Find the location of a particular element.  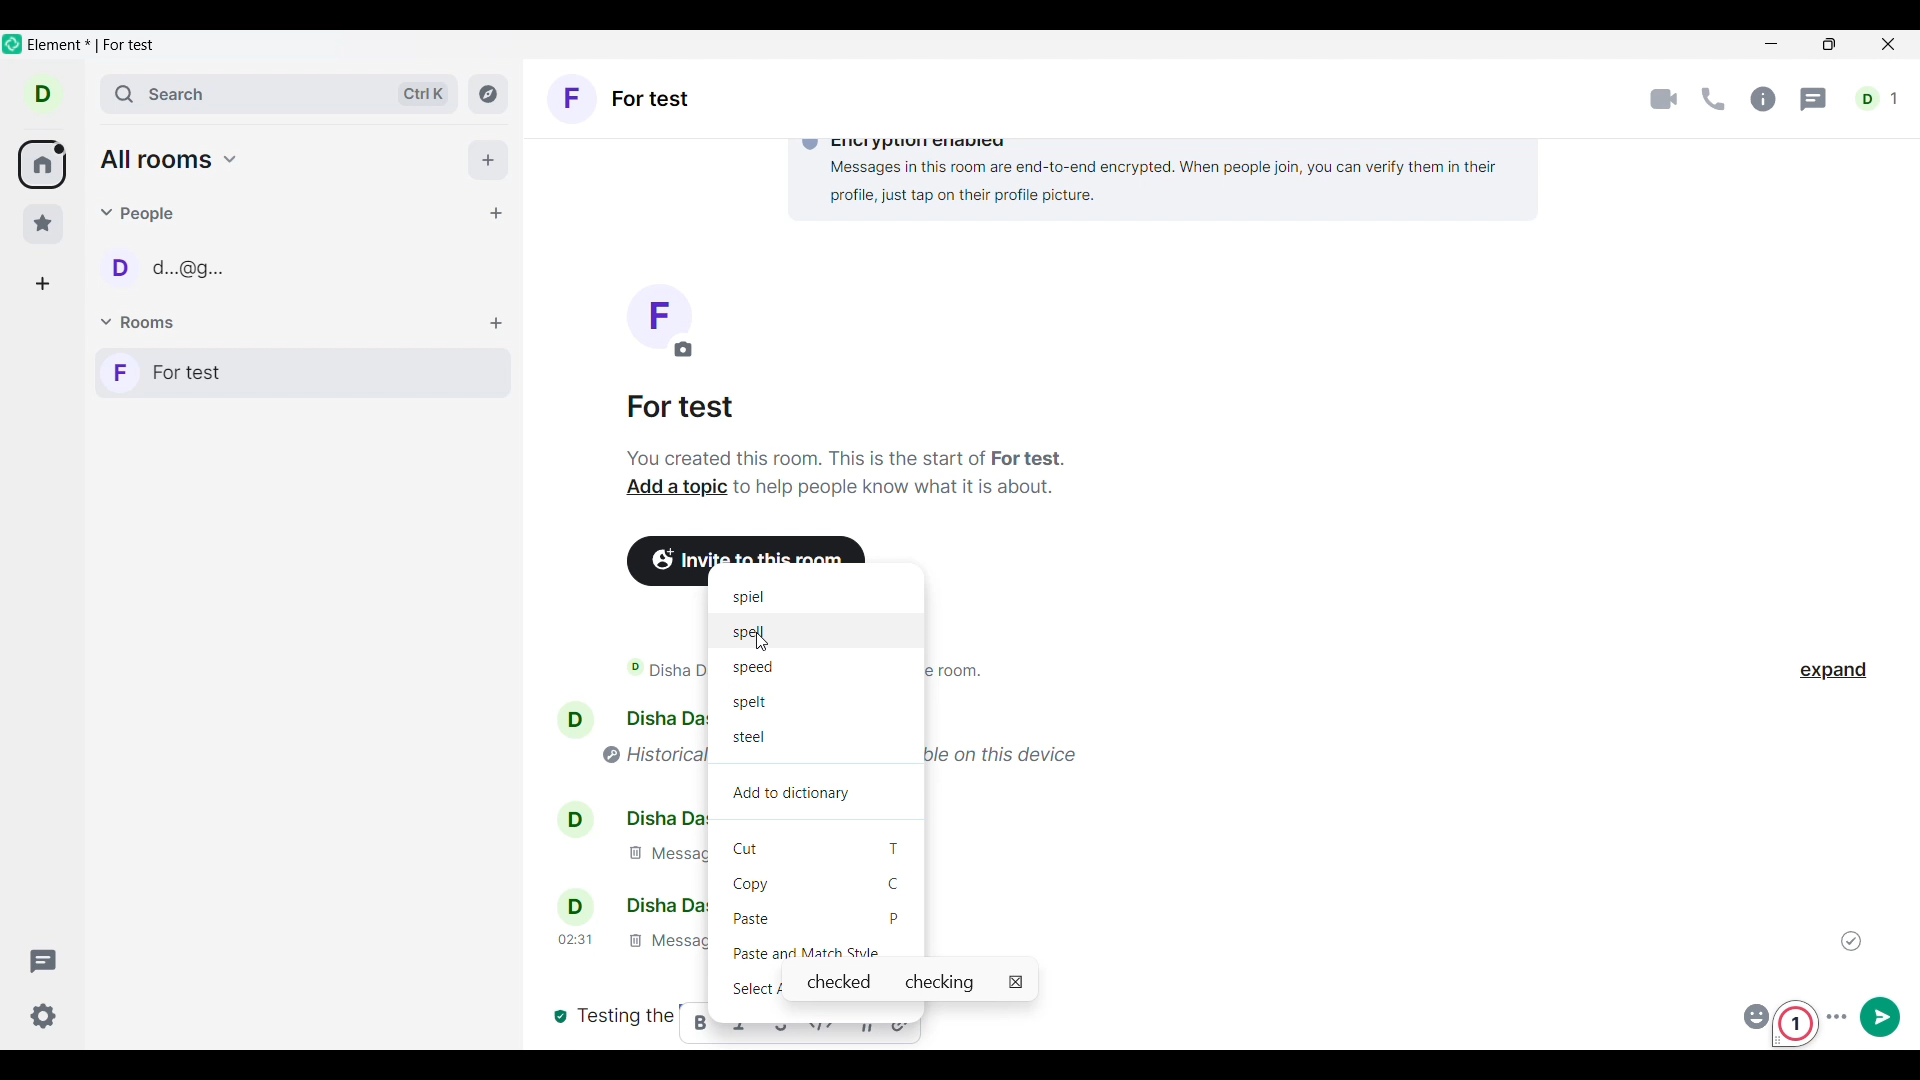

Click to expand is located at coordinates (1833, 671).